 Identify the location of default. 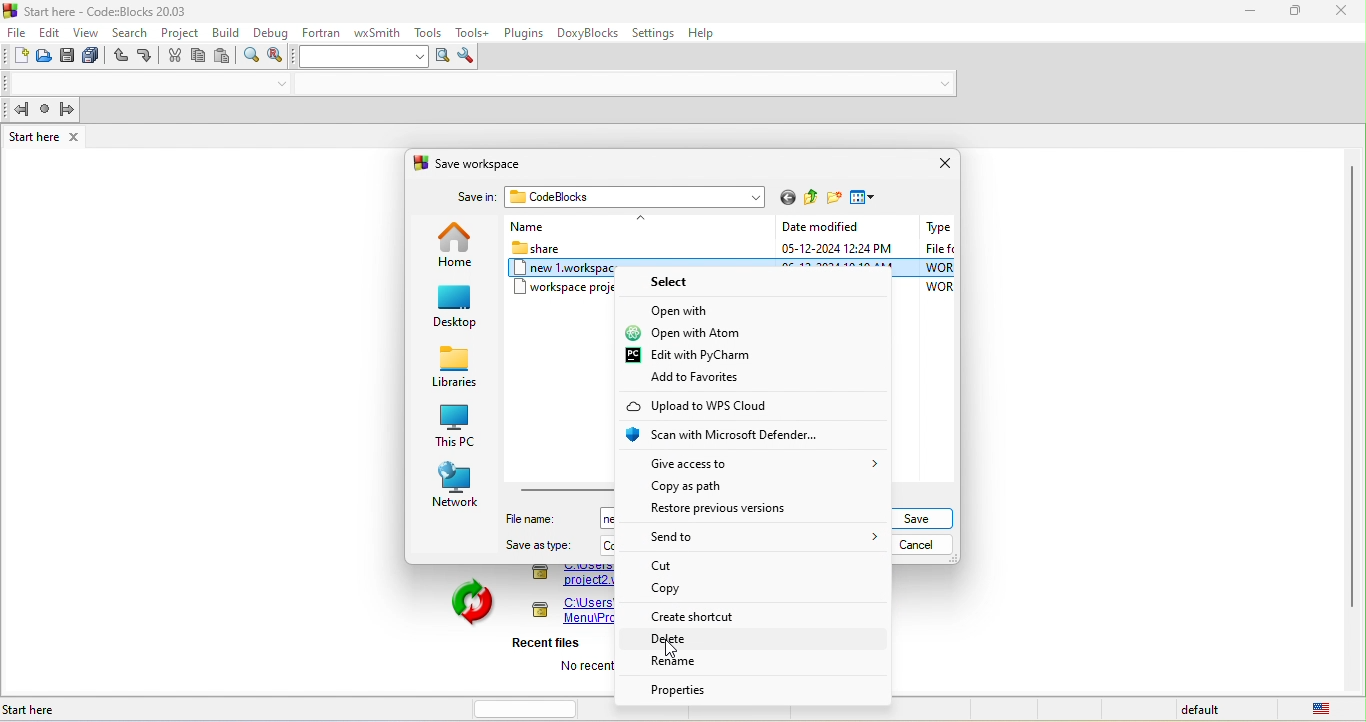
(1203, 710).